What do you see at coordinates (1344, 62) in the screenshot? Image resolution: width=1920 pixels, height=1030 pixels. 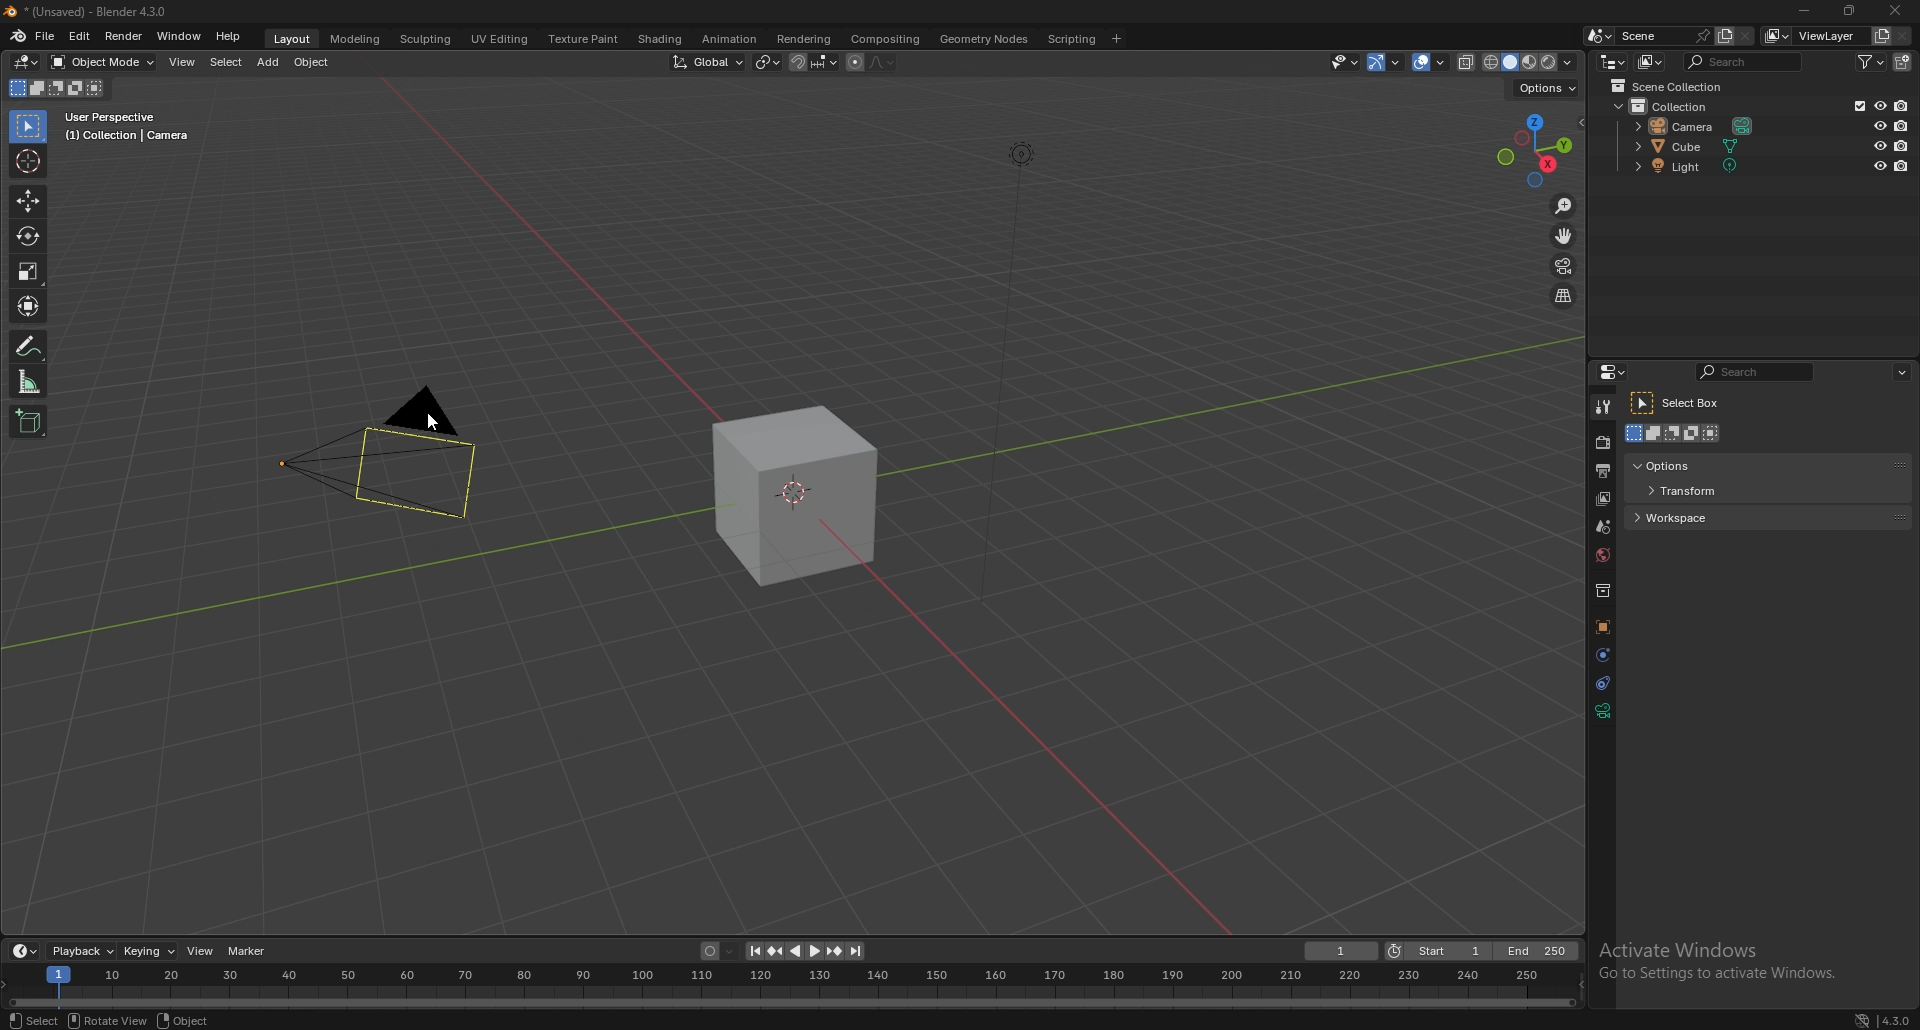 I see `selectibility and visibility` at bounding box center [1344, 62].